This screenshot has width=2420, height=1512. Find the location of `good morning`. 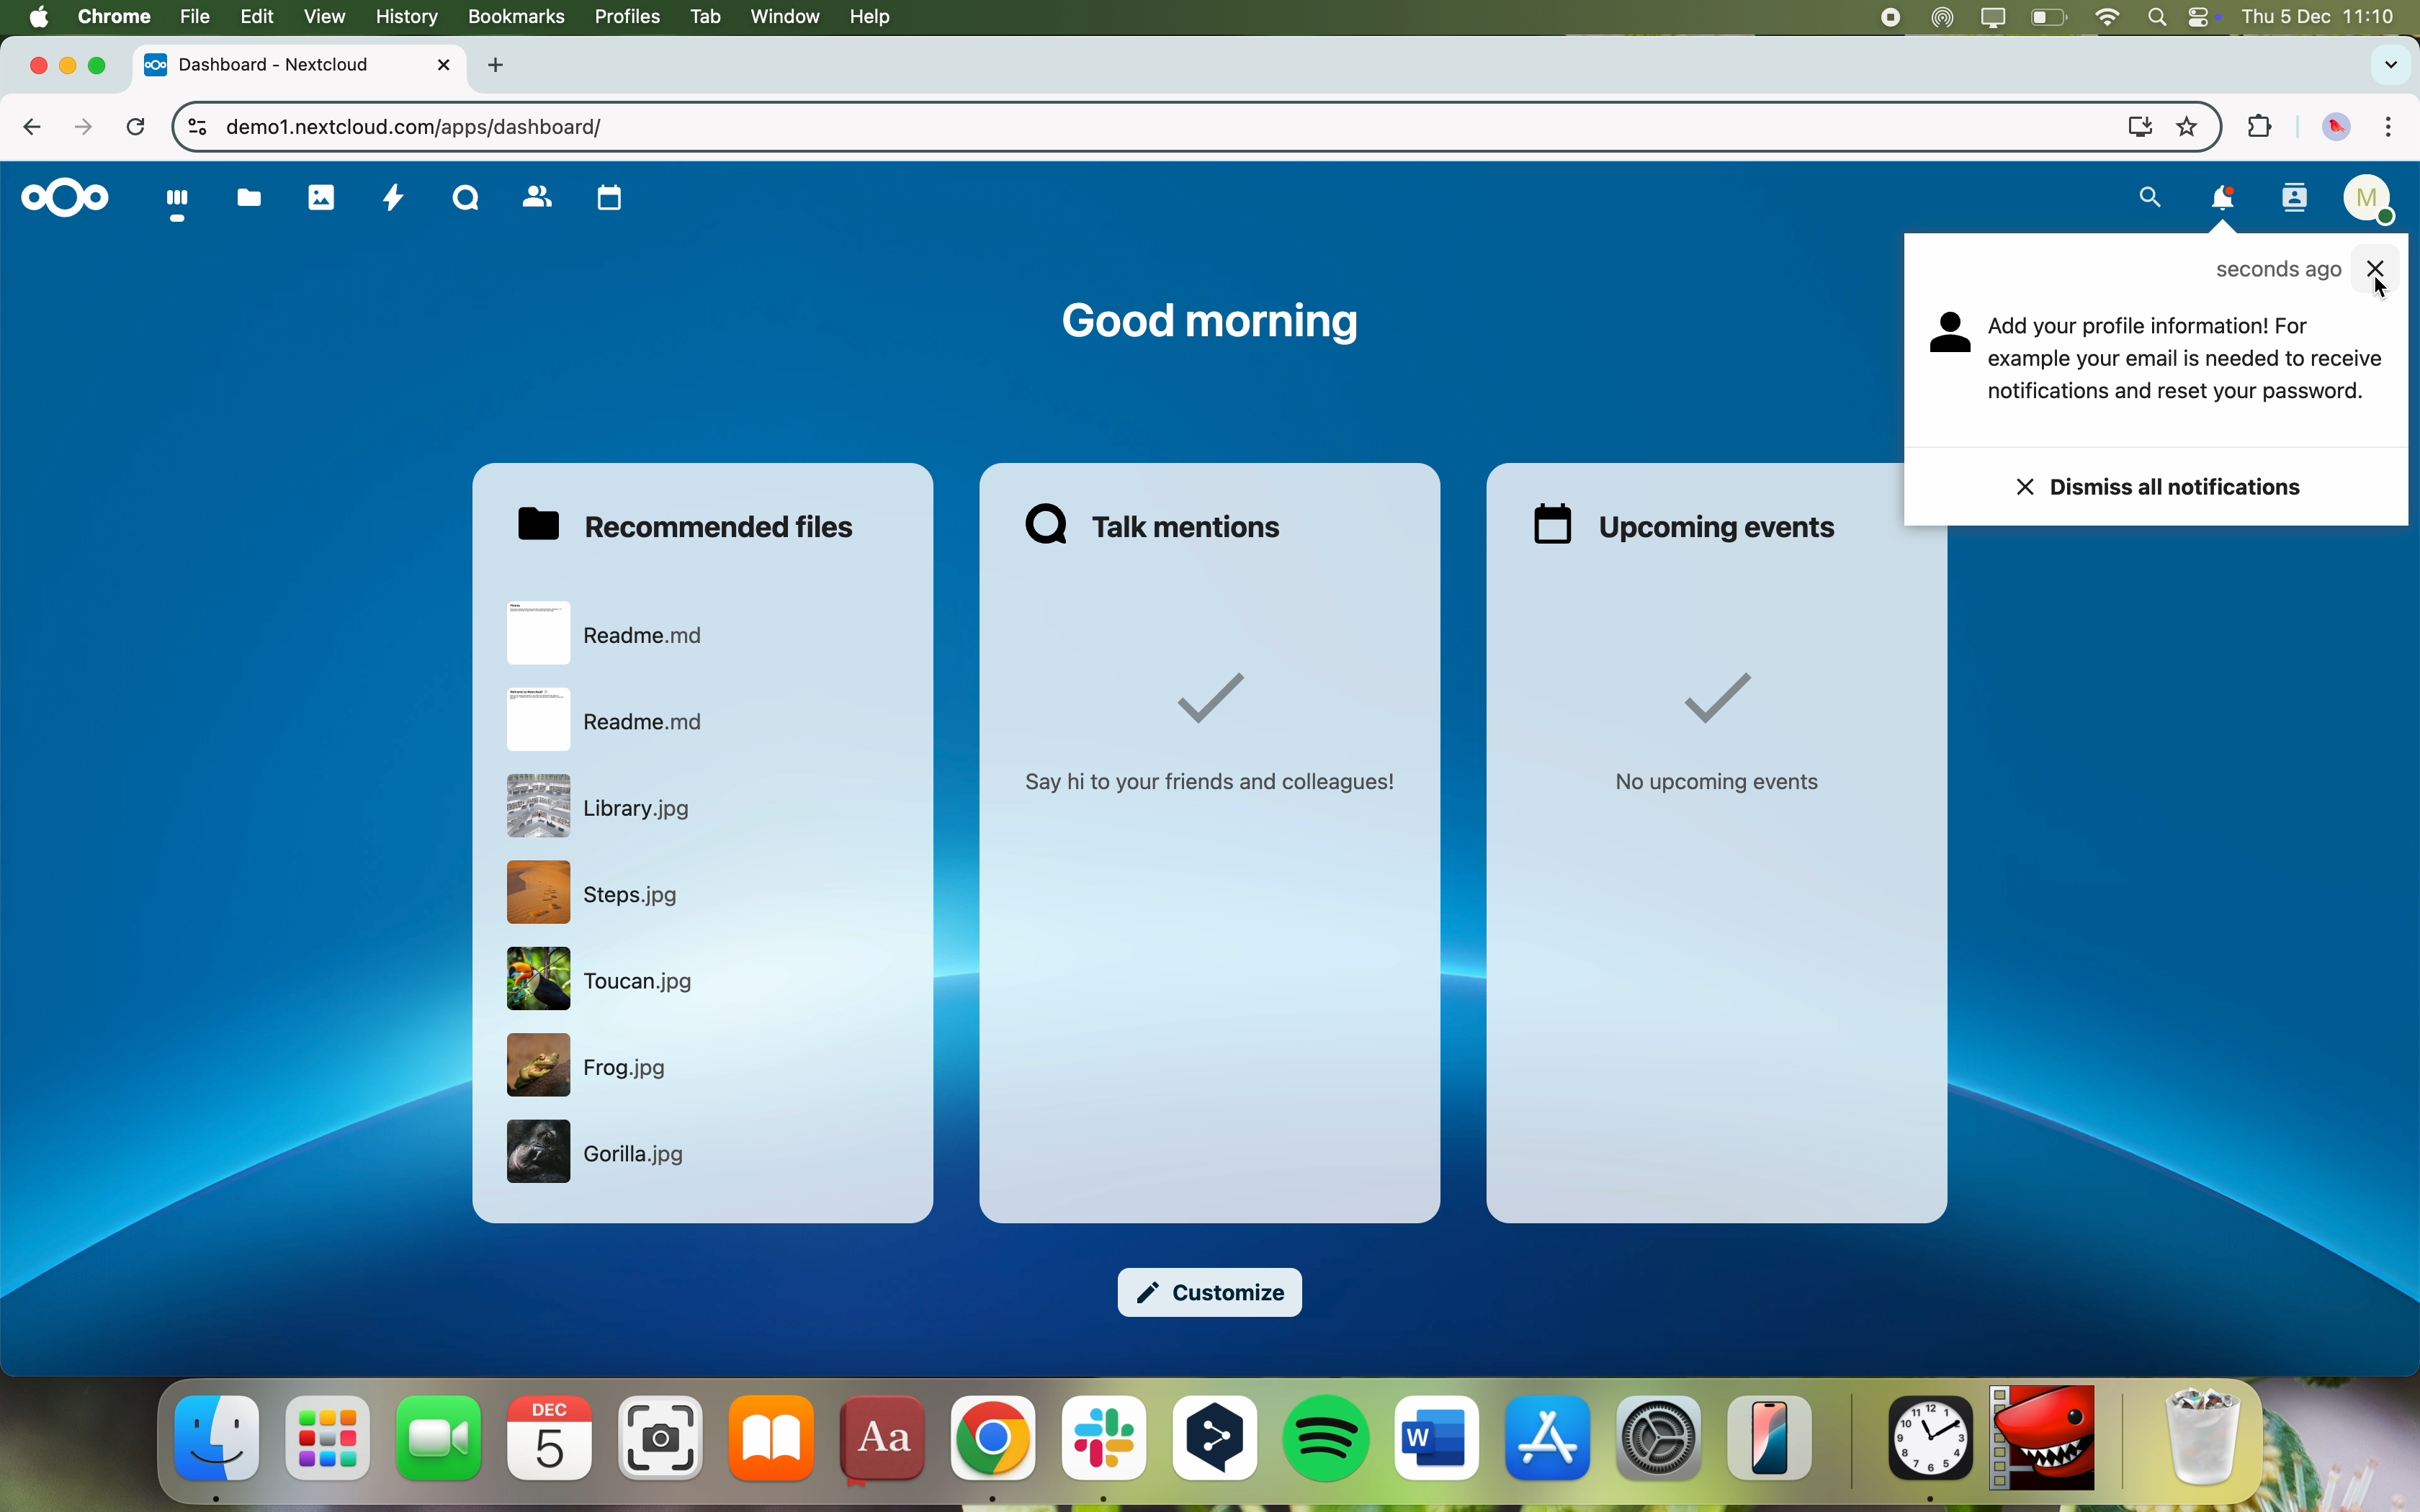

good morning is located at coordinates (1208, 324).